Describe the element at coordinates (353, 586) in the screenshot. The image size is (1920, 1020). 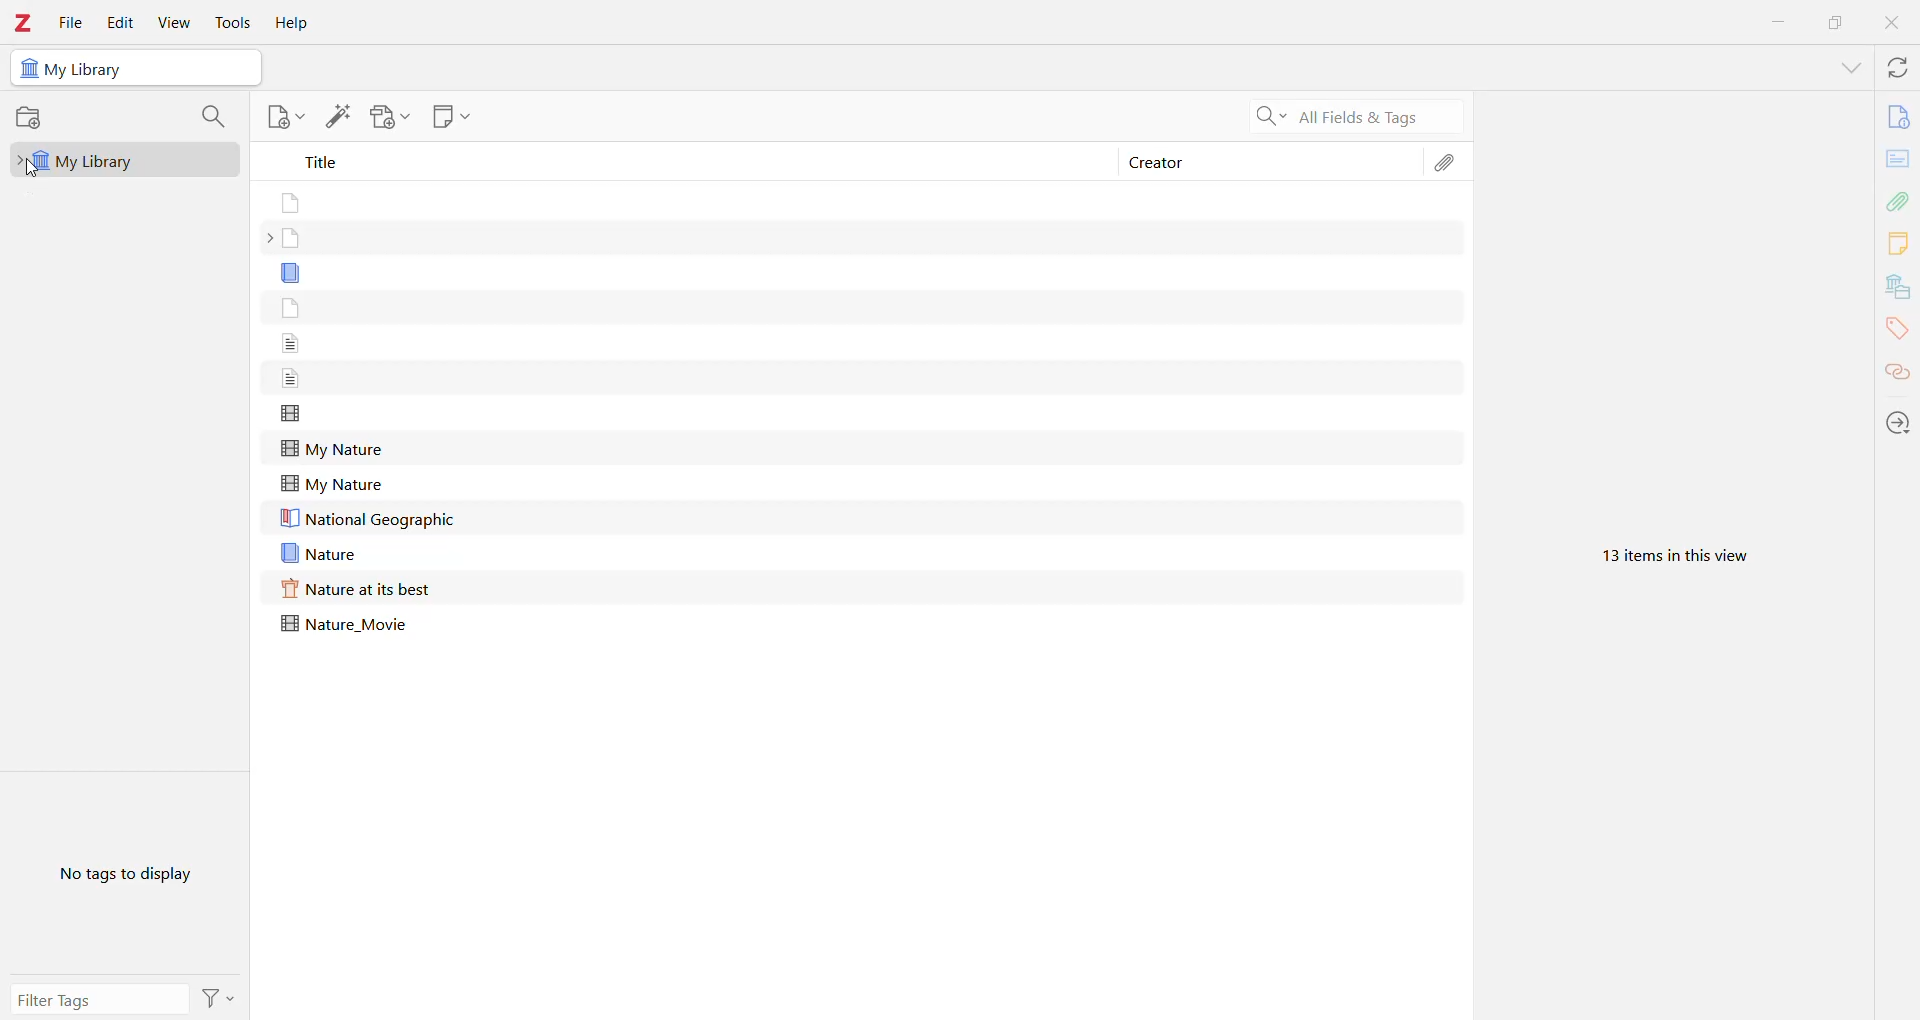
I see `Nature at its best file` at that location.